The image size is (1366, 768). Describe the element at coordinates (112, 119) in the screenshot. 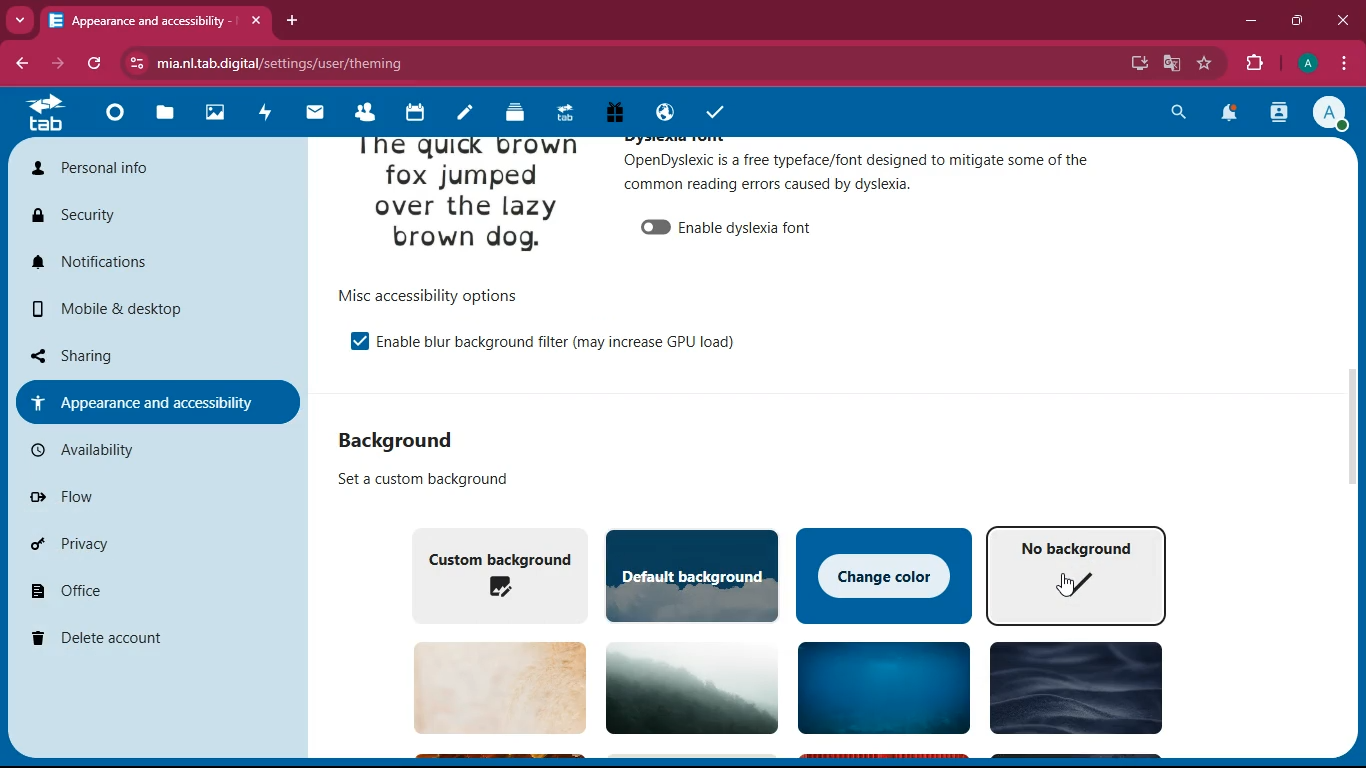

I see `home` at that location.